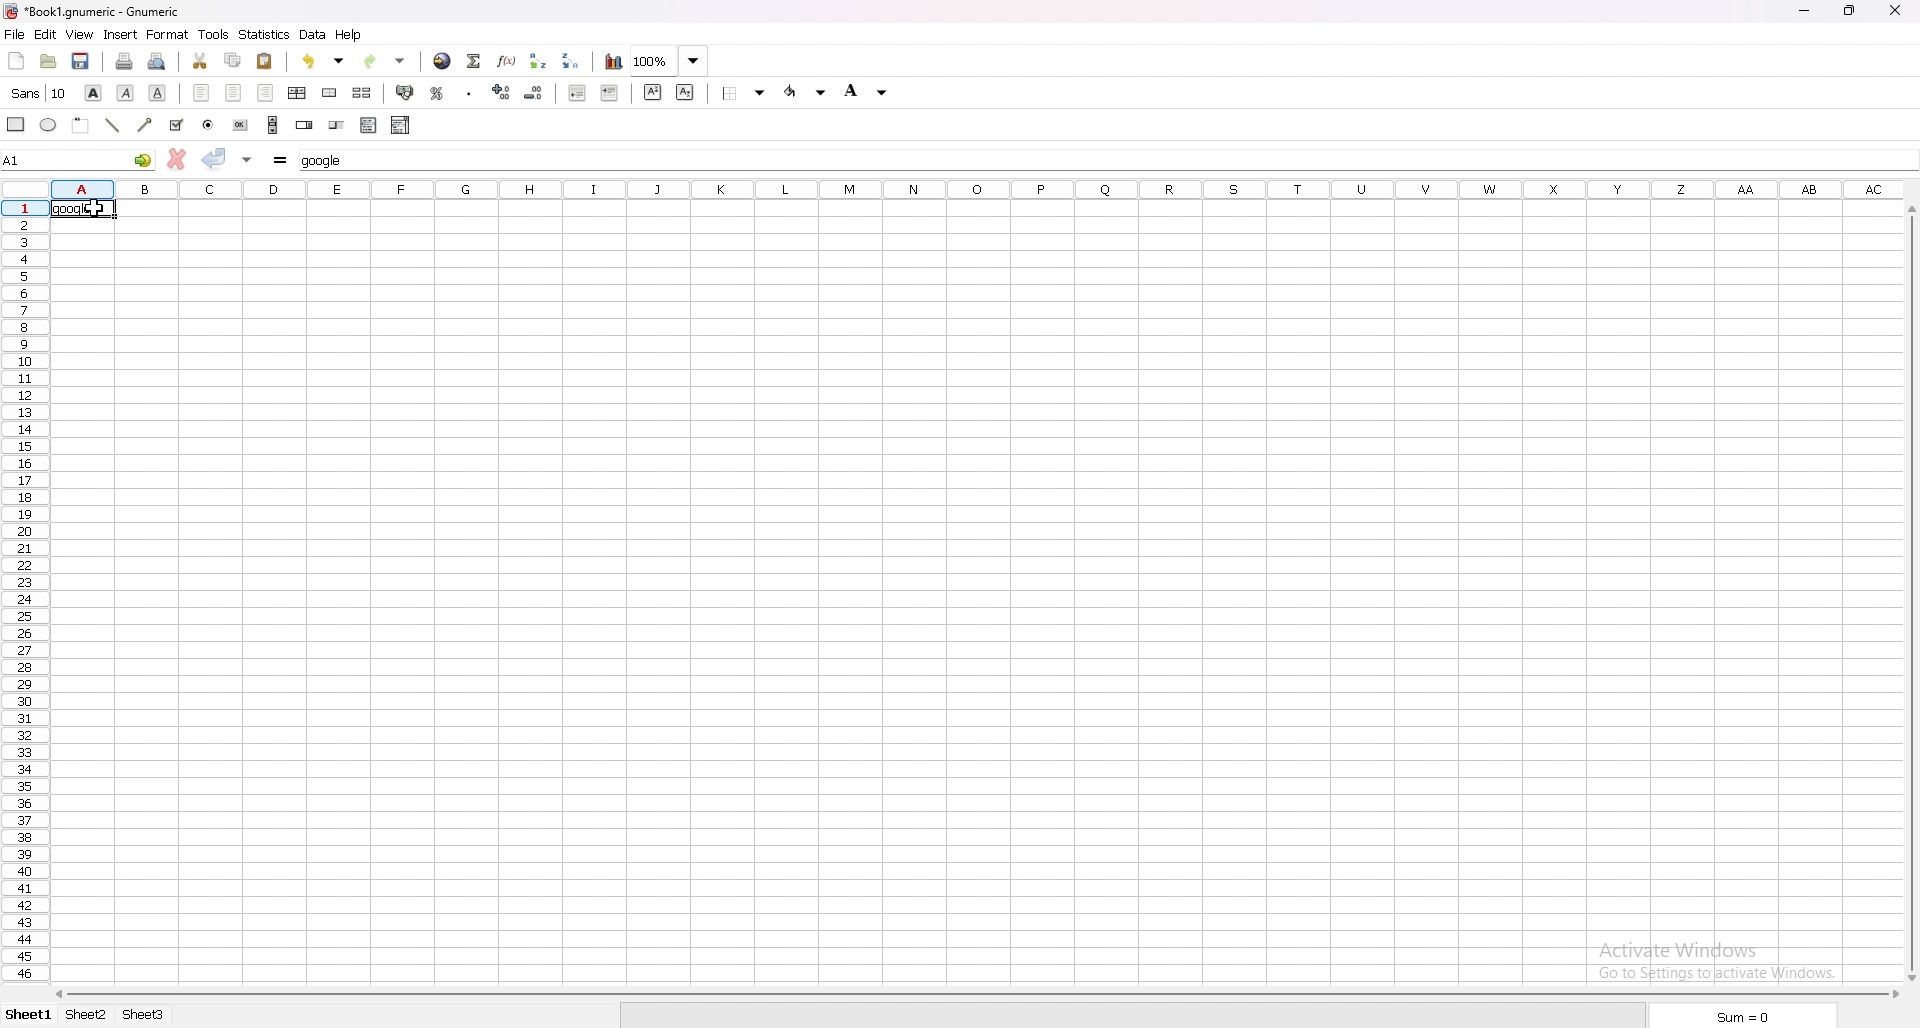 This screenshot has width=1920, height=1028. I want to click on frame, so click(83, 124).